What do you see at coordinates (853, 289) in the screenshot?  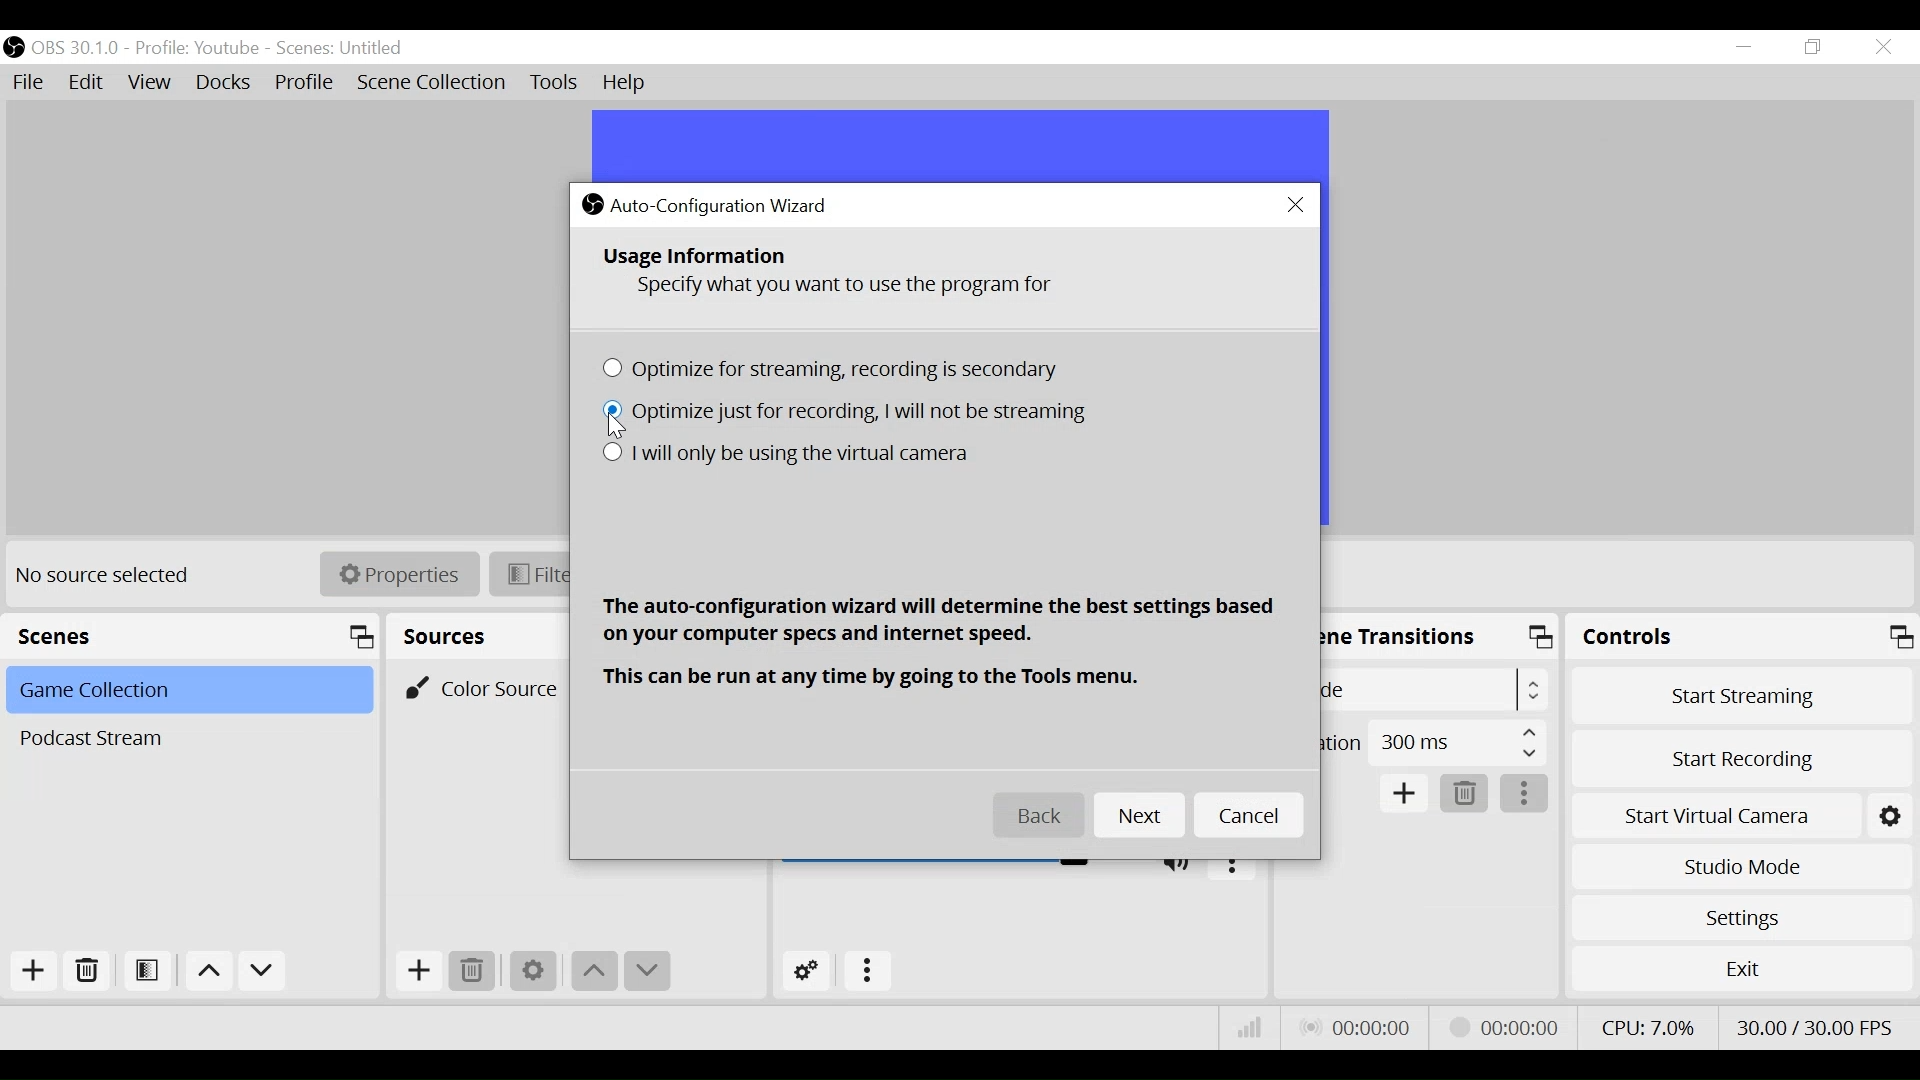 I see `Specify what you want to use the program for` at bounding box center [853, 289].